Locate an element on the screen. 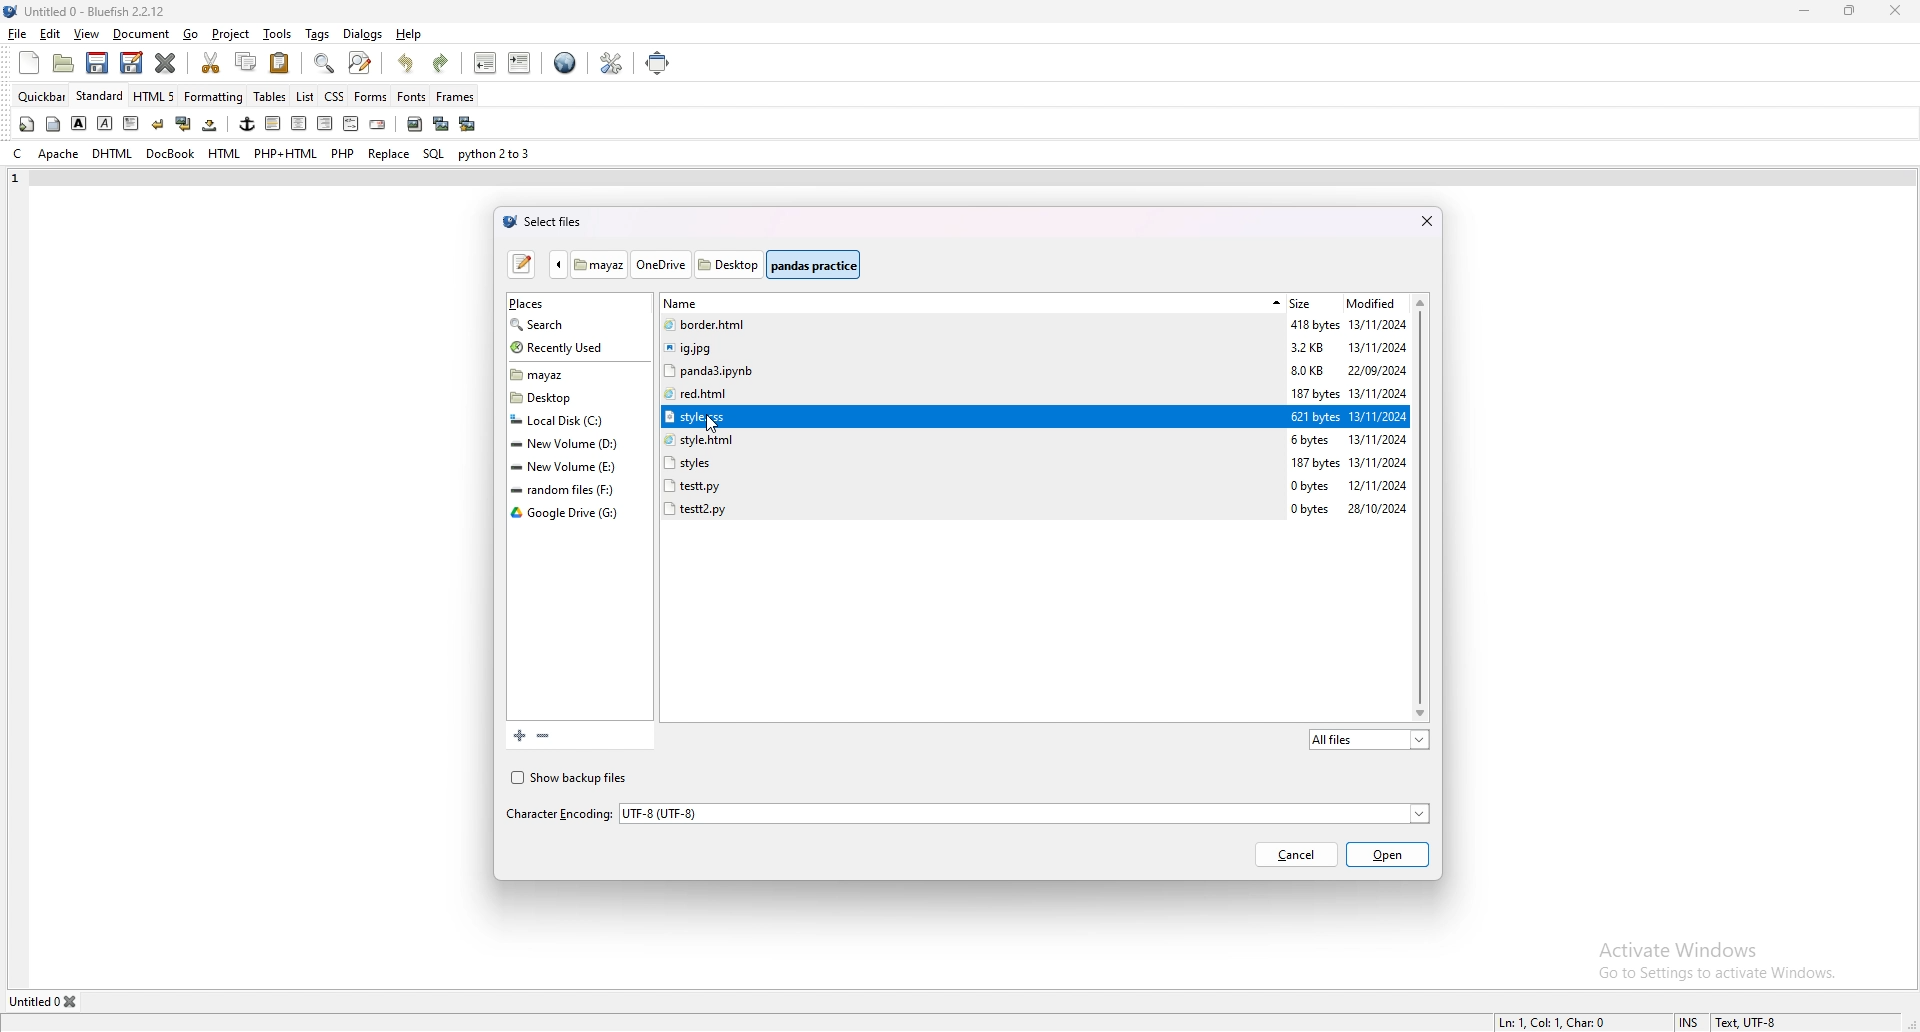 This screenshot has height=1032, width=1920. fonts is located at coordinates (412, 96).